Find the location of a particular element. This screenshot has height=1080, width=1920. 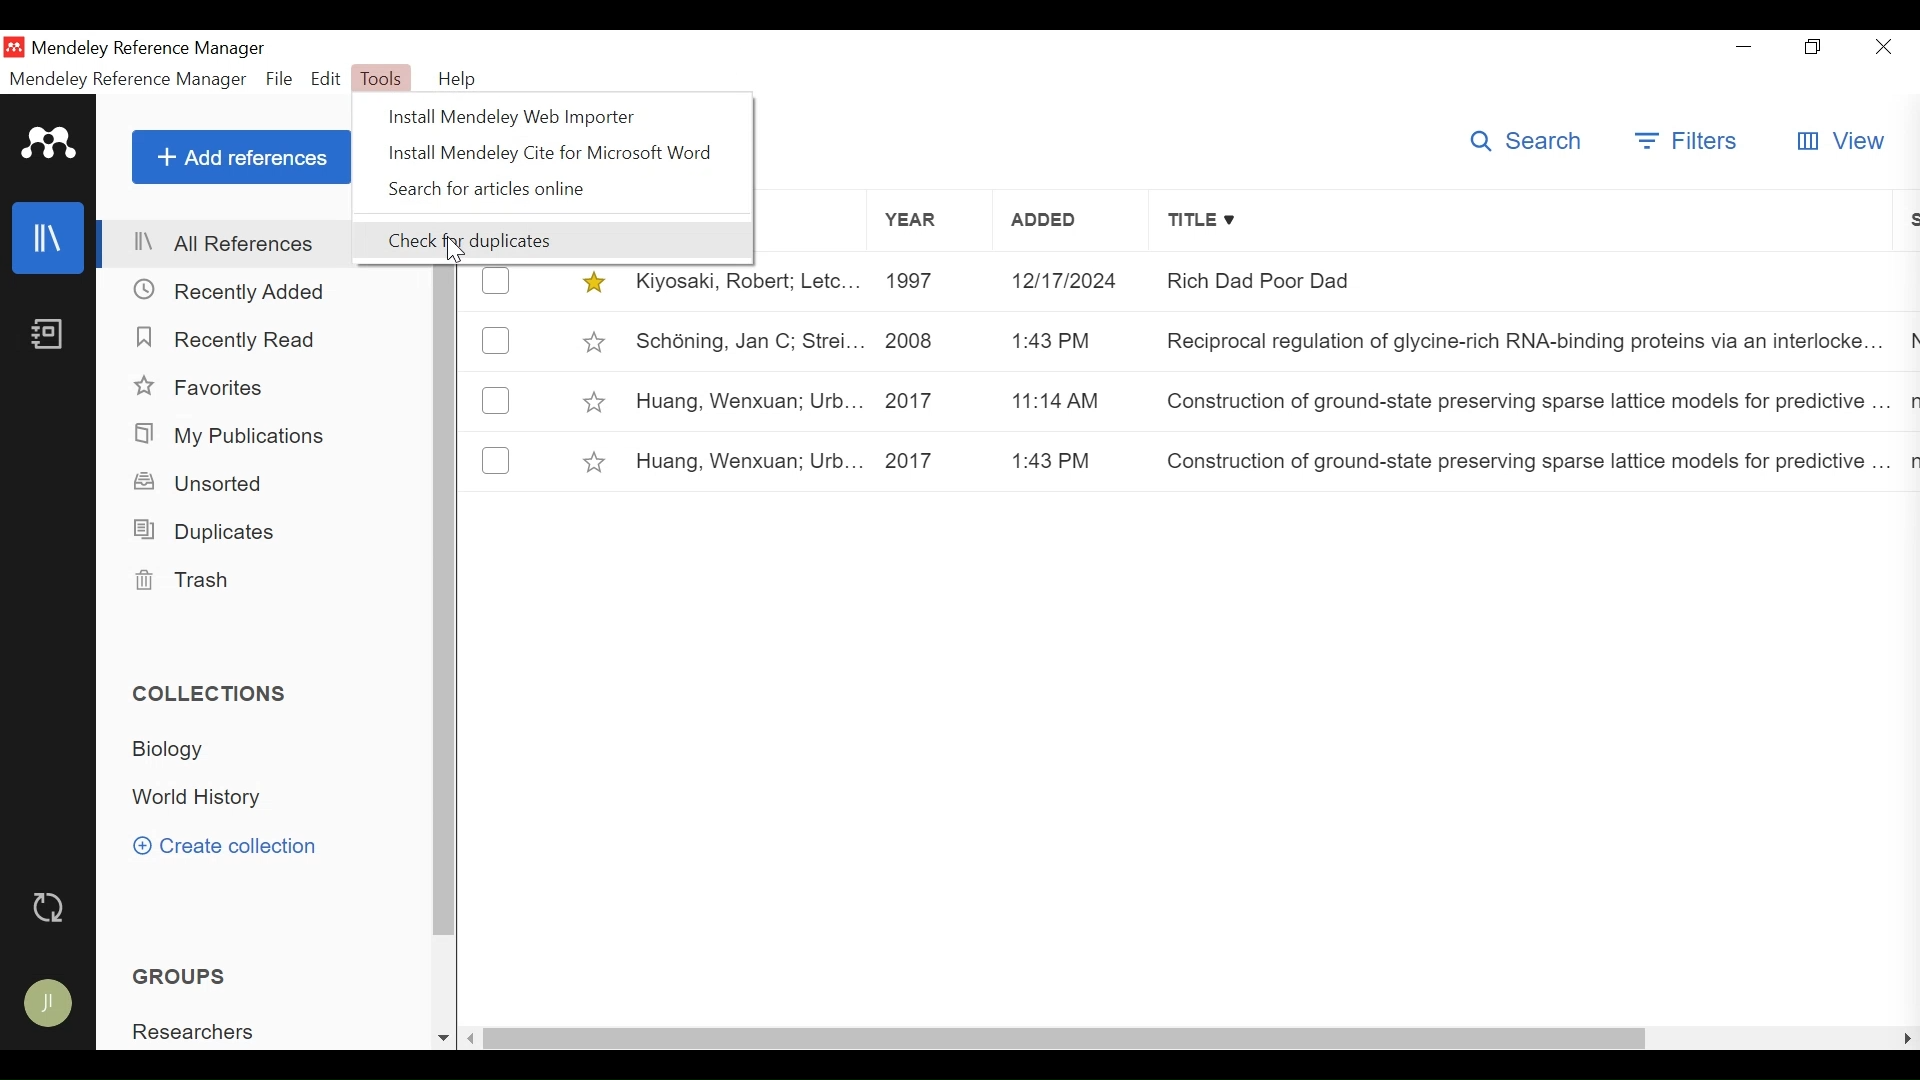

View is located at coordinates (1840, 140).